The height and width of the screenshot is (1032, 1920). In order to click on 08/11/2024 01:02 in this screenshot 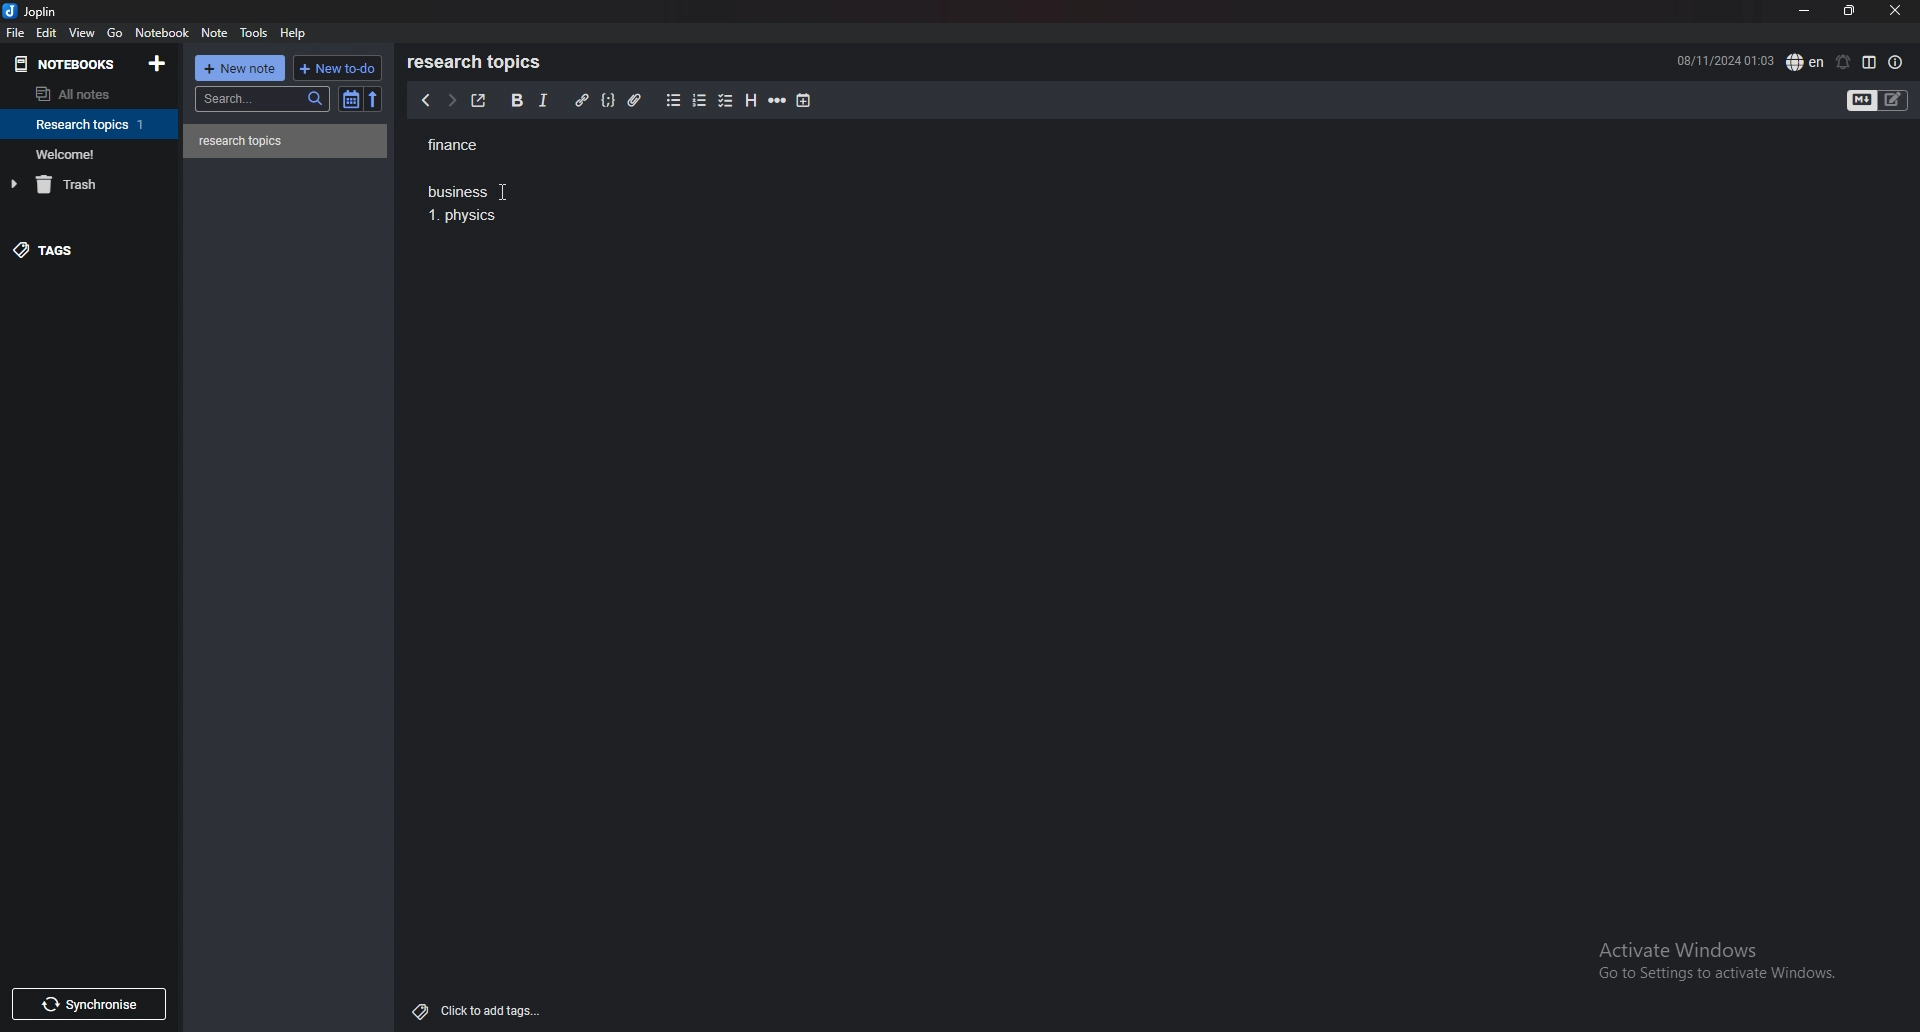, I will do `click(1724, 60)`.